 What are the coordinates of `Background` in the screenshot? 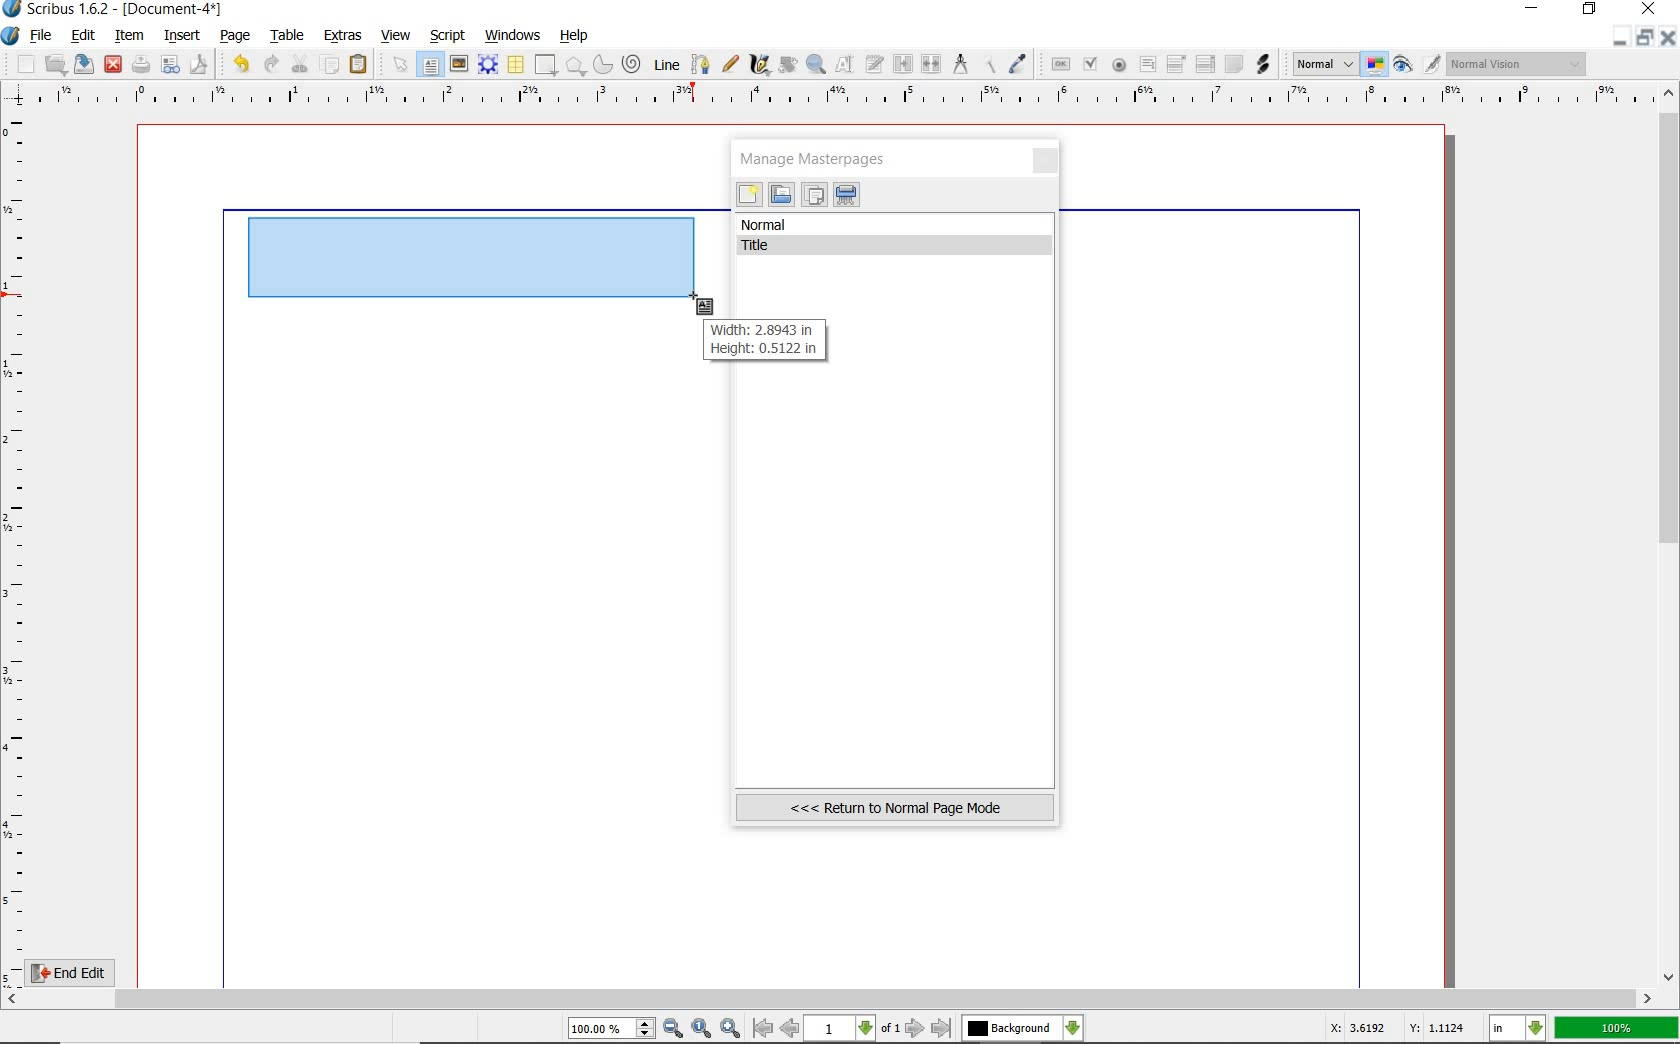 It's located at (1023, 1029).